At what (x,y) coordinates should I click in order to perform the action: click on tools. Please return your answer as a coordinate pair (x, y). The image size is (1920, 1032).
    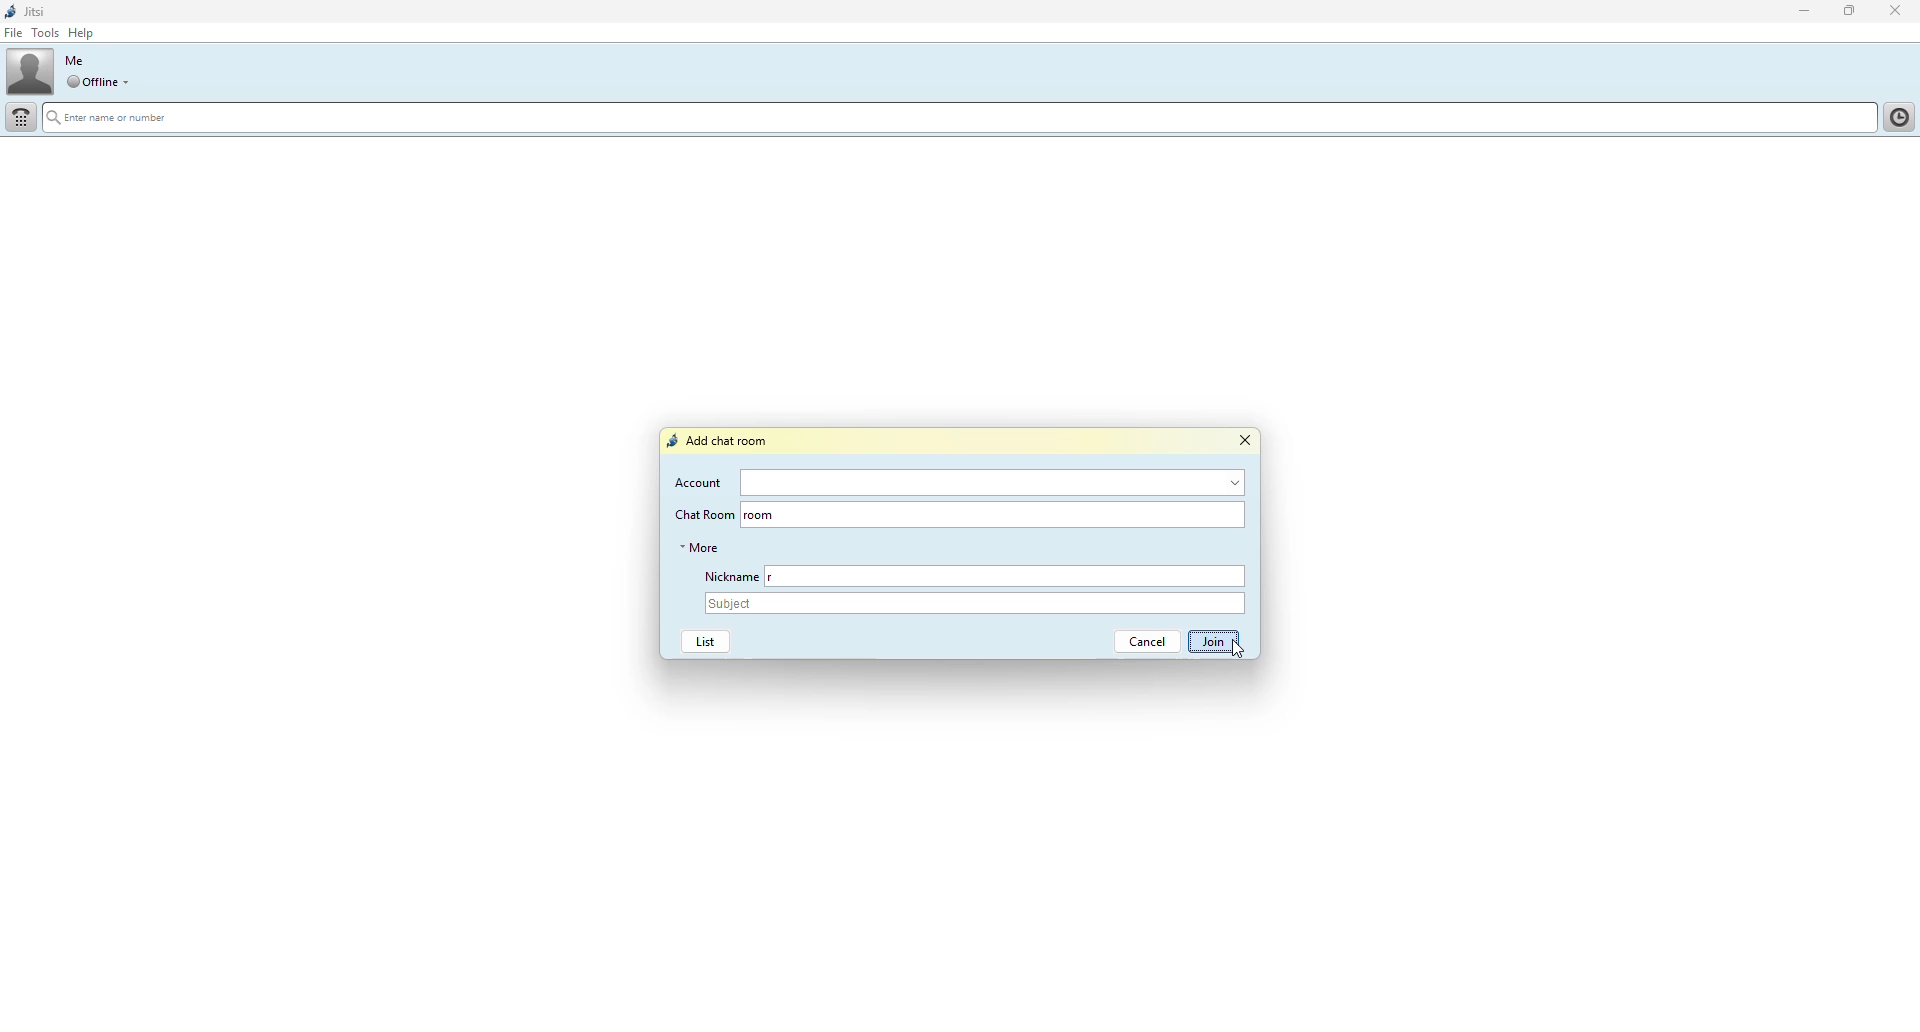
    Looking at the image, I should click on (45, 33).